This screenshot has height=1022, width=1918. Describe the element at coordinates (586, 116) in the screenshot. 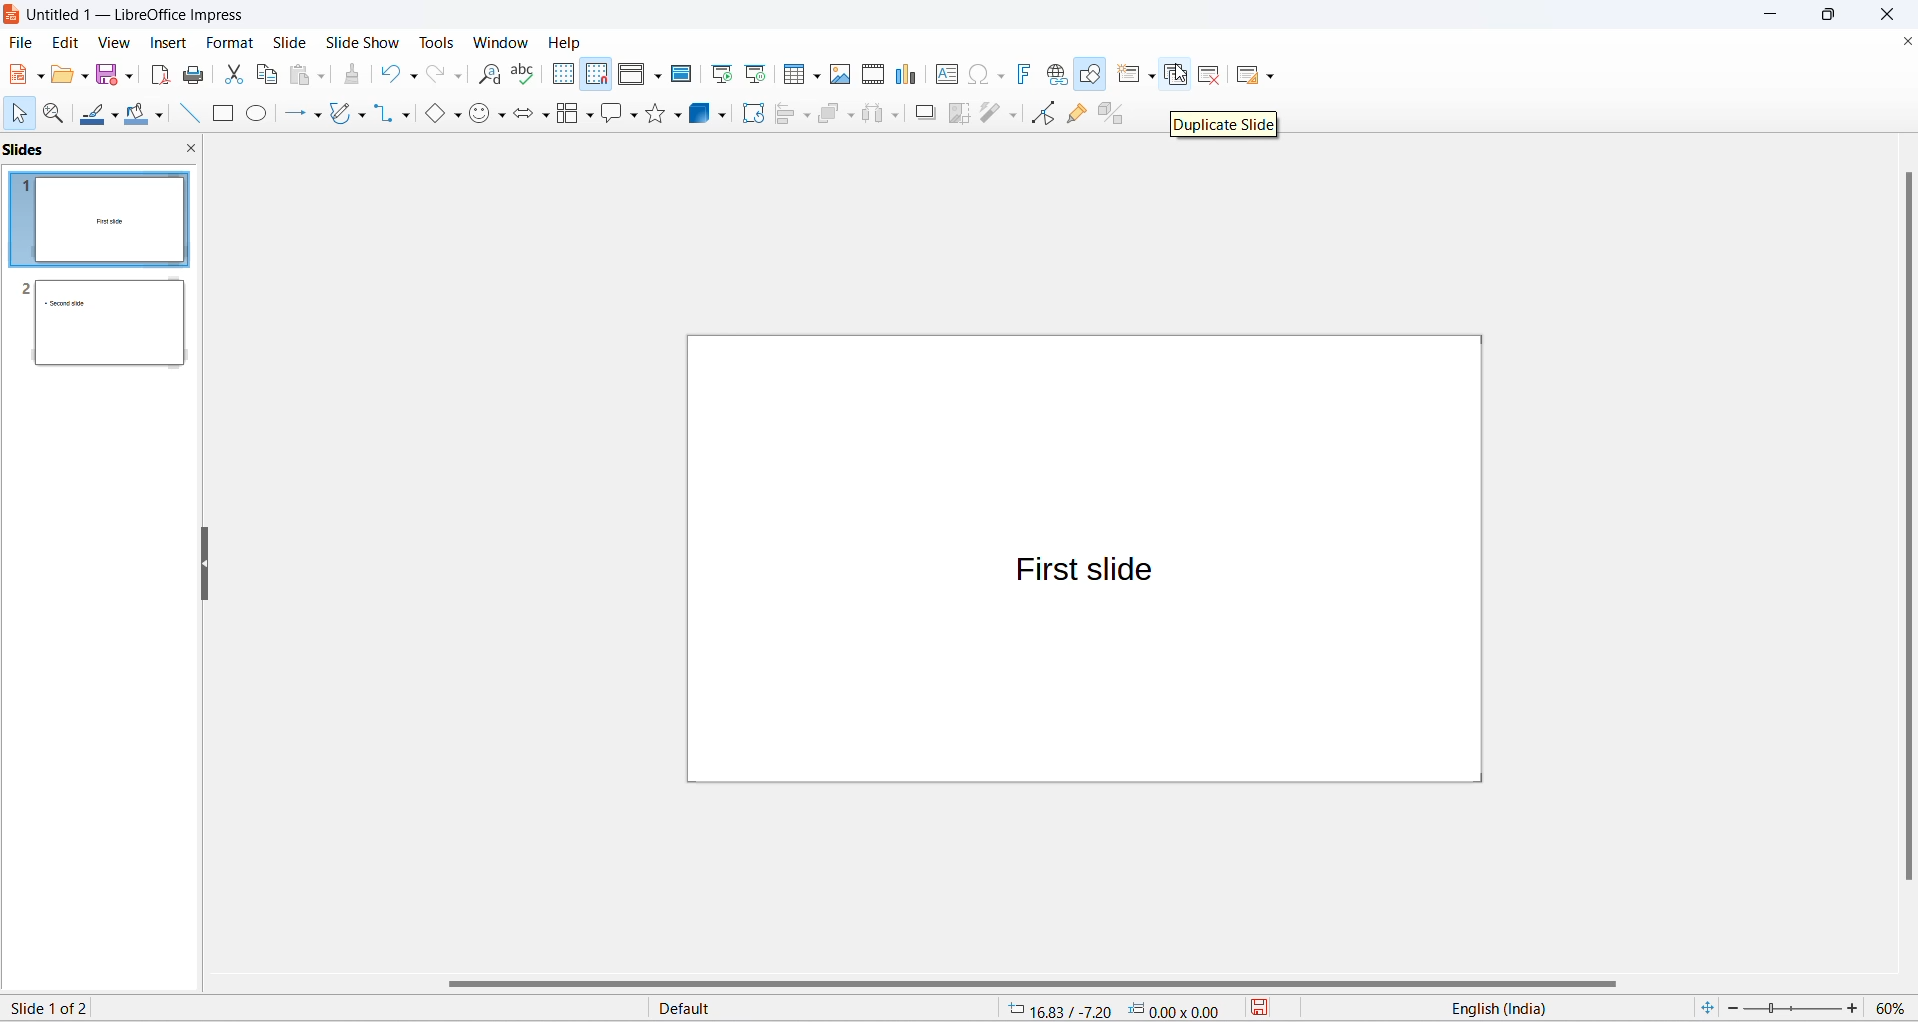

I see `flow chart options` at that location.